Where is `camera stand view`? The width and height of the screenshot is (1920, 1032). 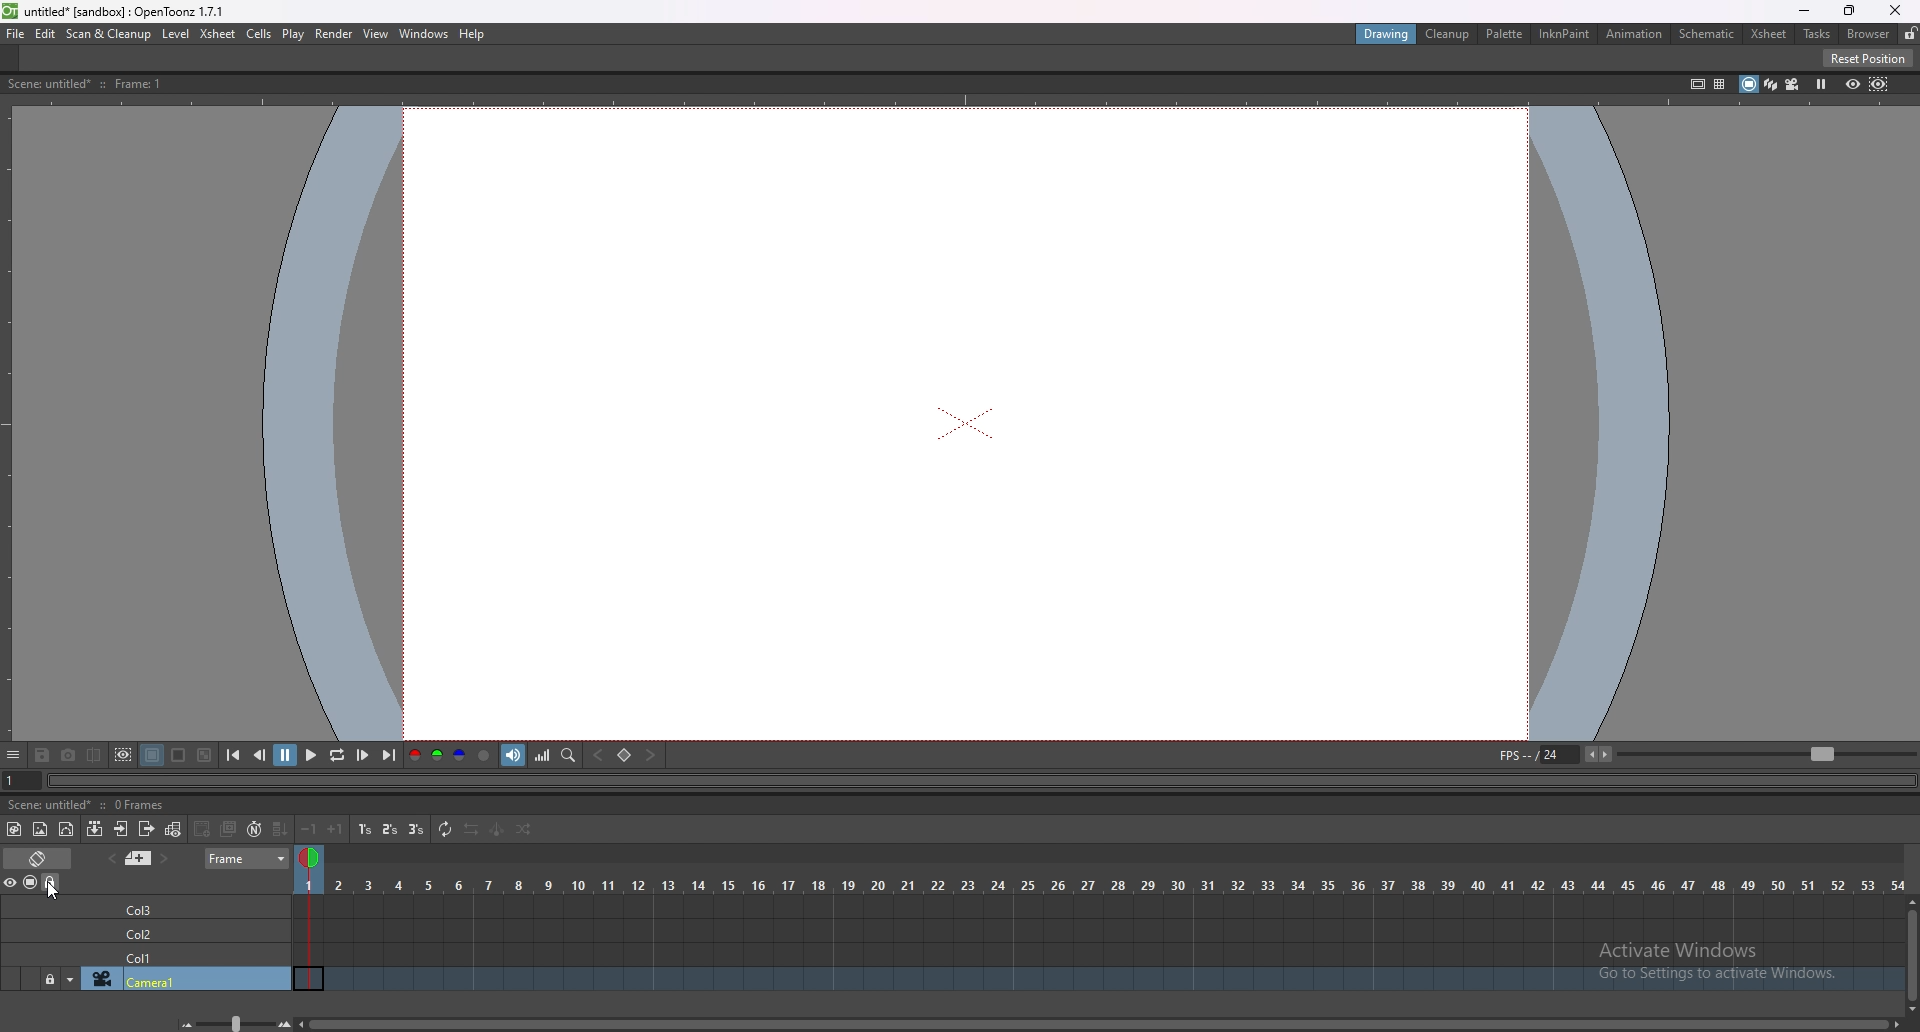
camera stand view is located at coordinates (1745, 83).